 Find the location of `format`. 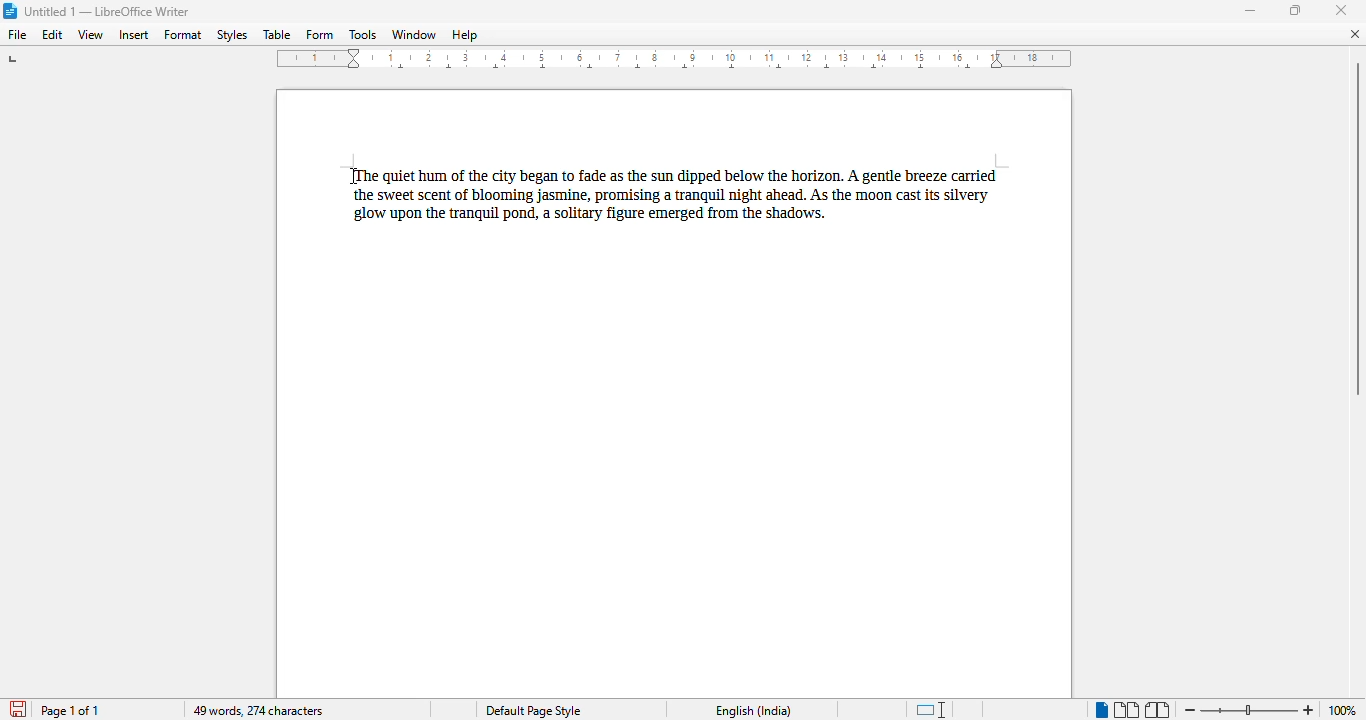

format is located at coordinates (184, 34).